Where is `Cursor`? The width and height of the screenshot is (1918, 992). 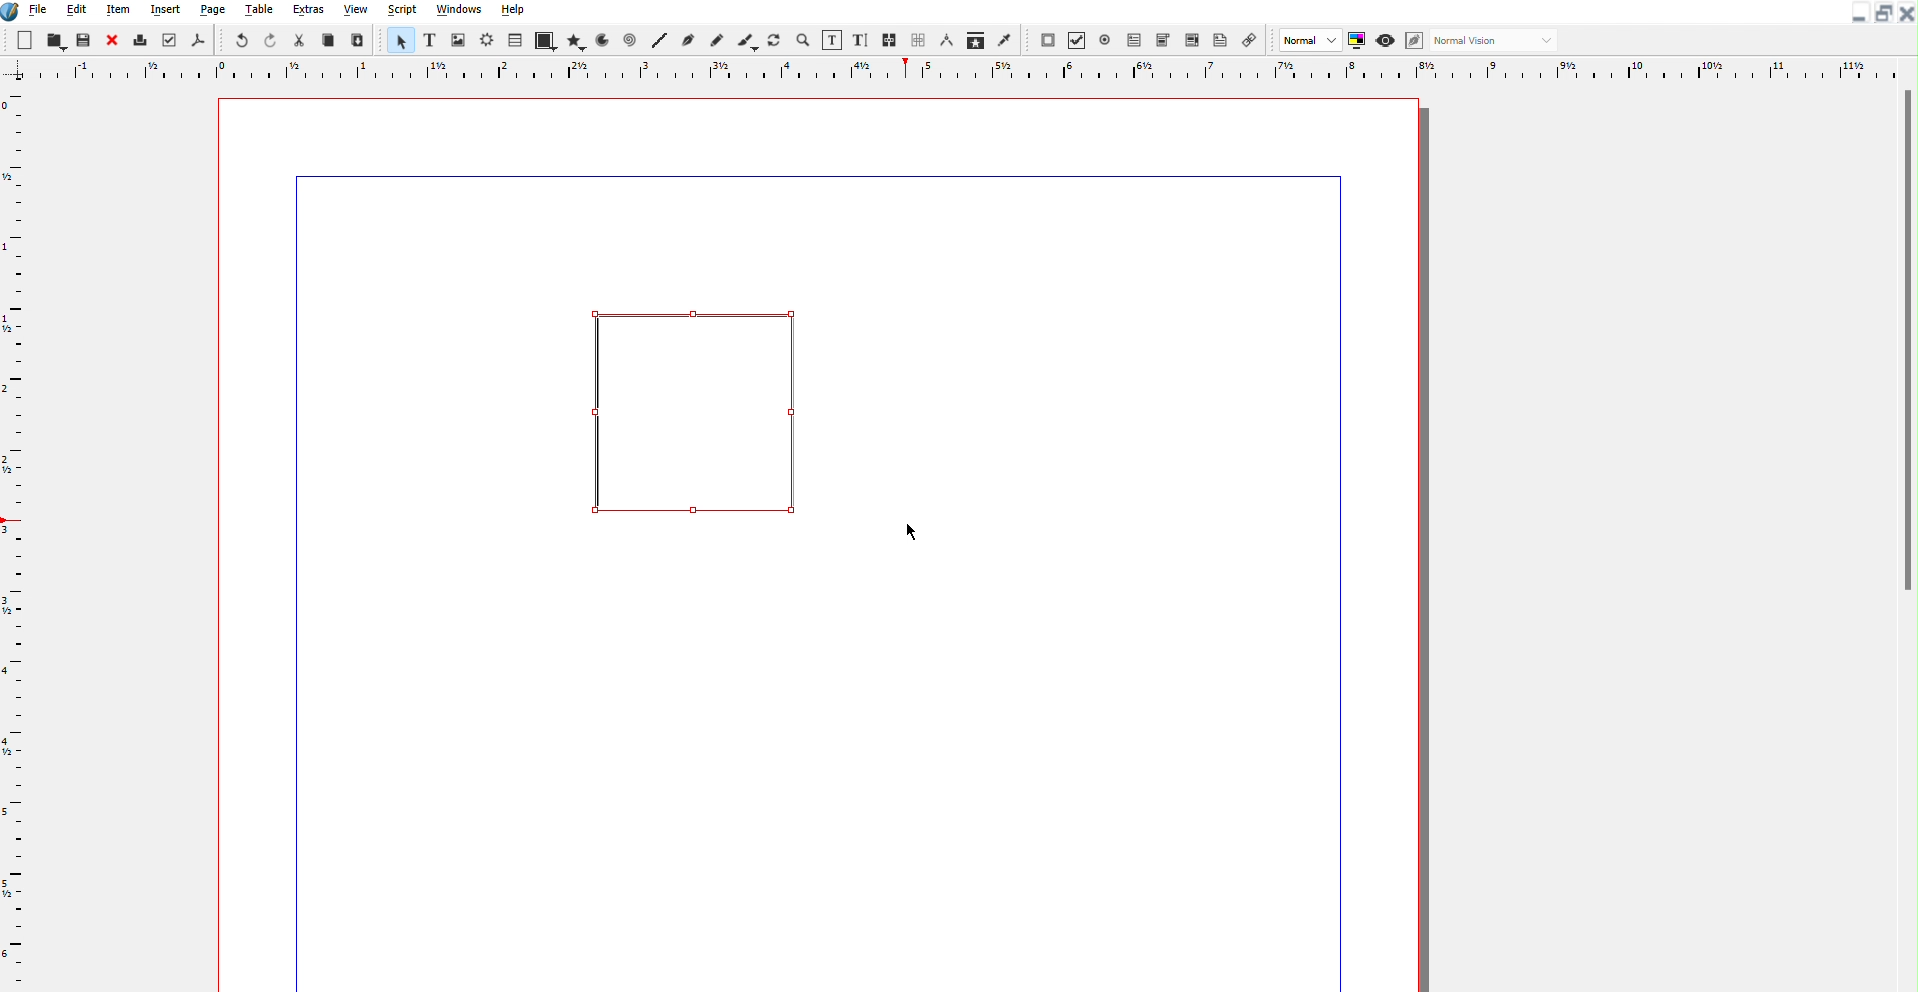 Cursor is located at coordinates (916, 532).